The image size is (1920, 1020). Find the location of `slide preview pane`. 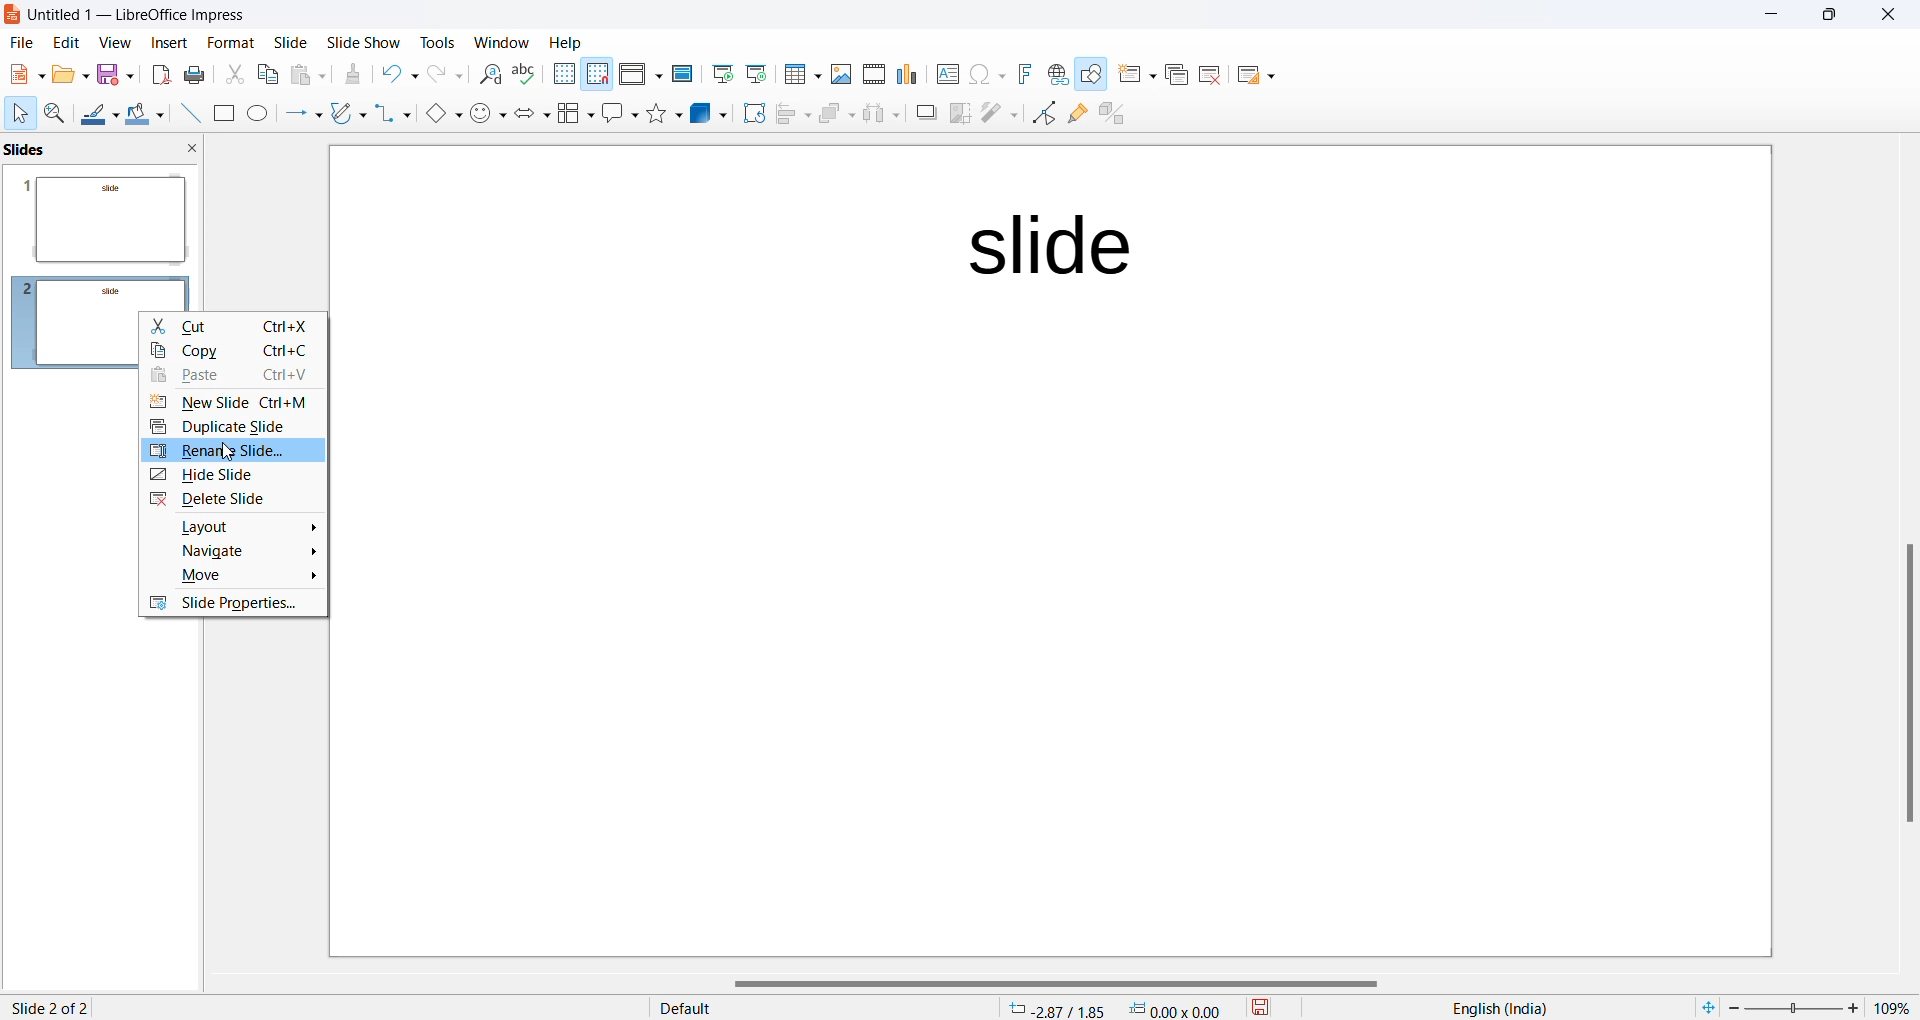

slide preview pane is located at coordinates (39, 149).